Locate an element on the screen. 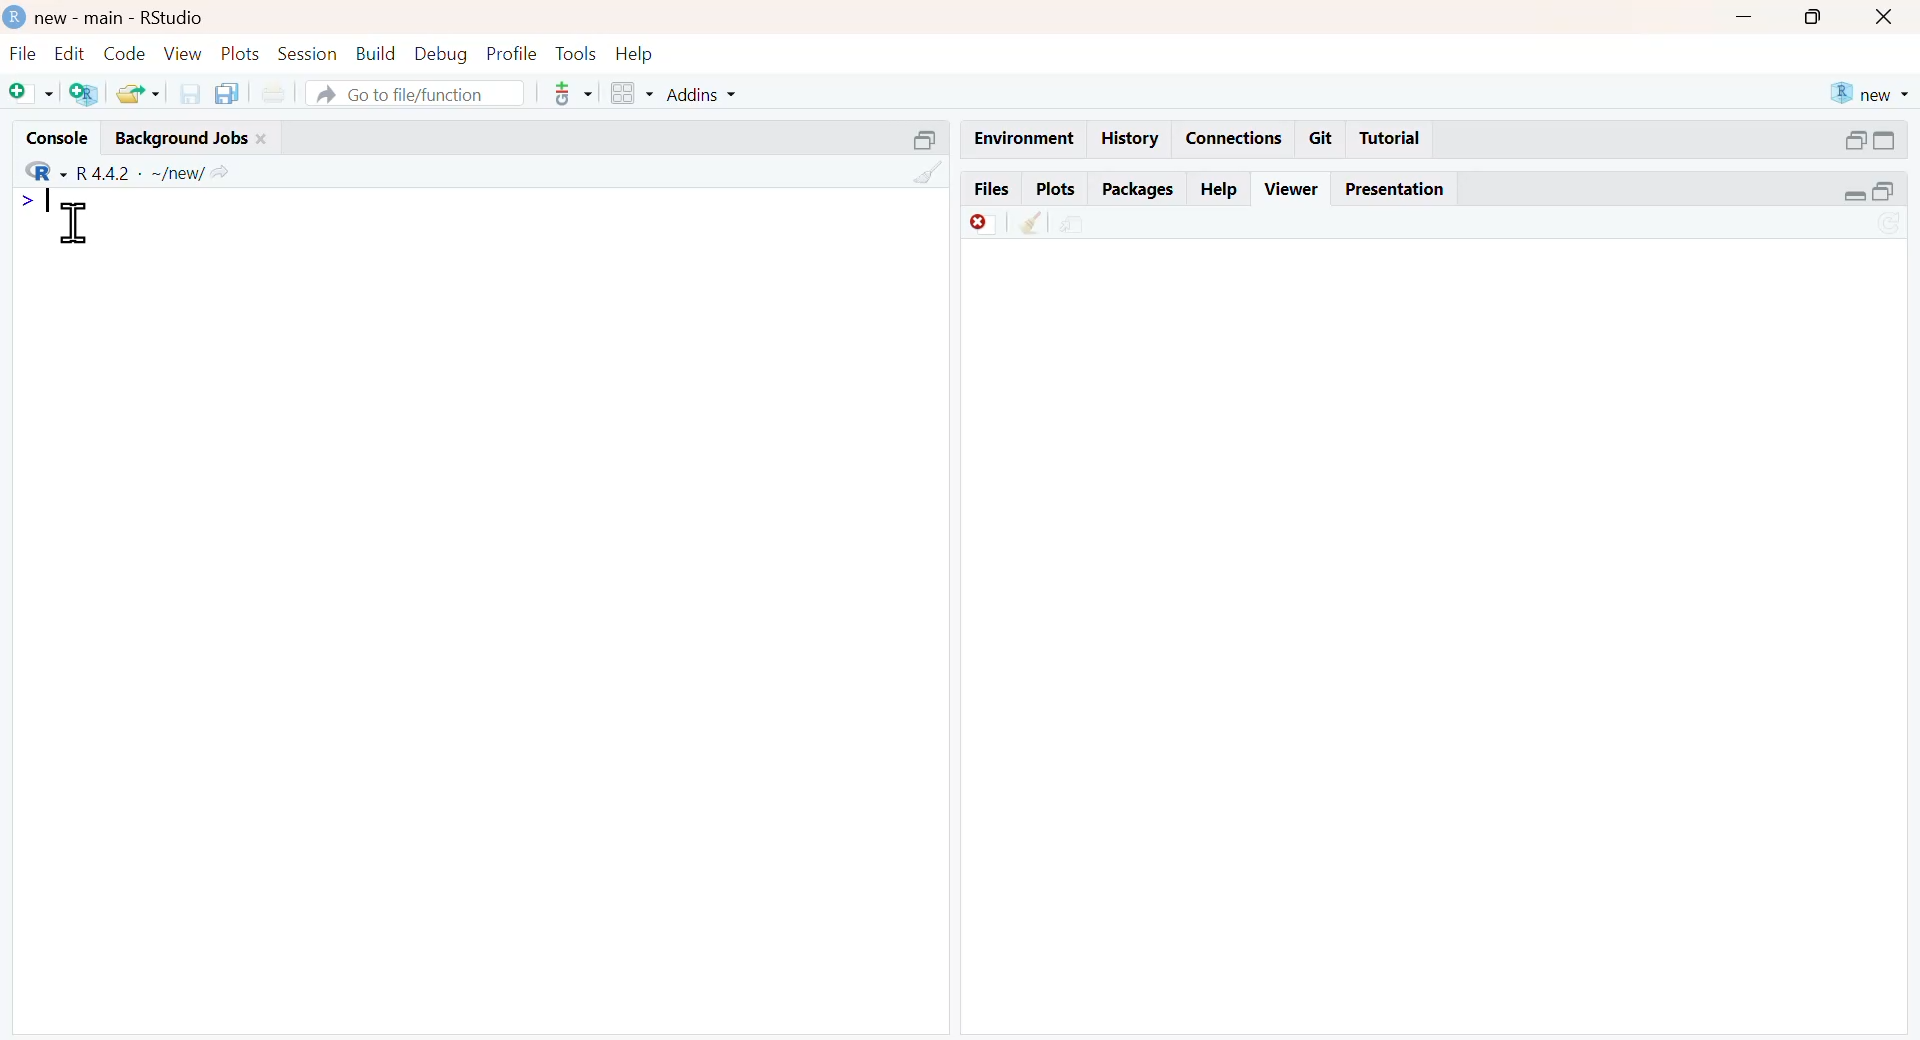  save is located at coordinates (191, 94).